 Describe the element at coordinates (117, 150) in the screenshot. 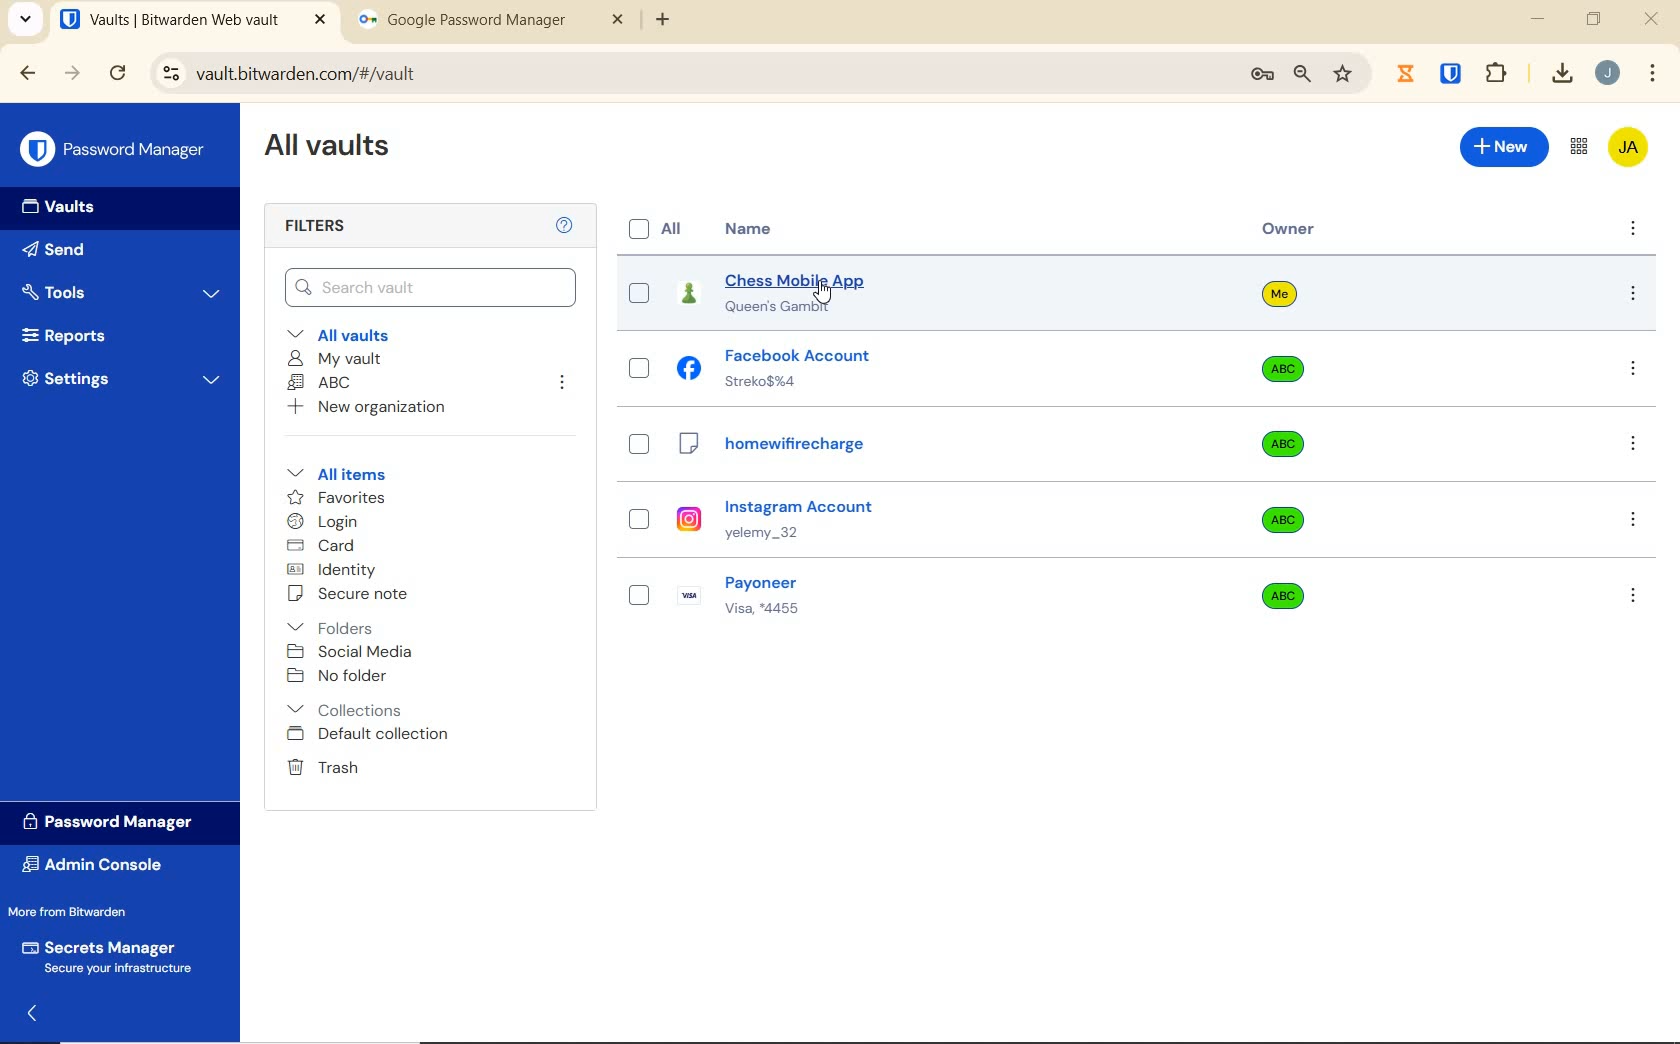

I see `Password Manager` at that location.